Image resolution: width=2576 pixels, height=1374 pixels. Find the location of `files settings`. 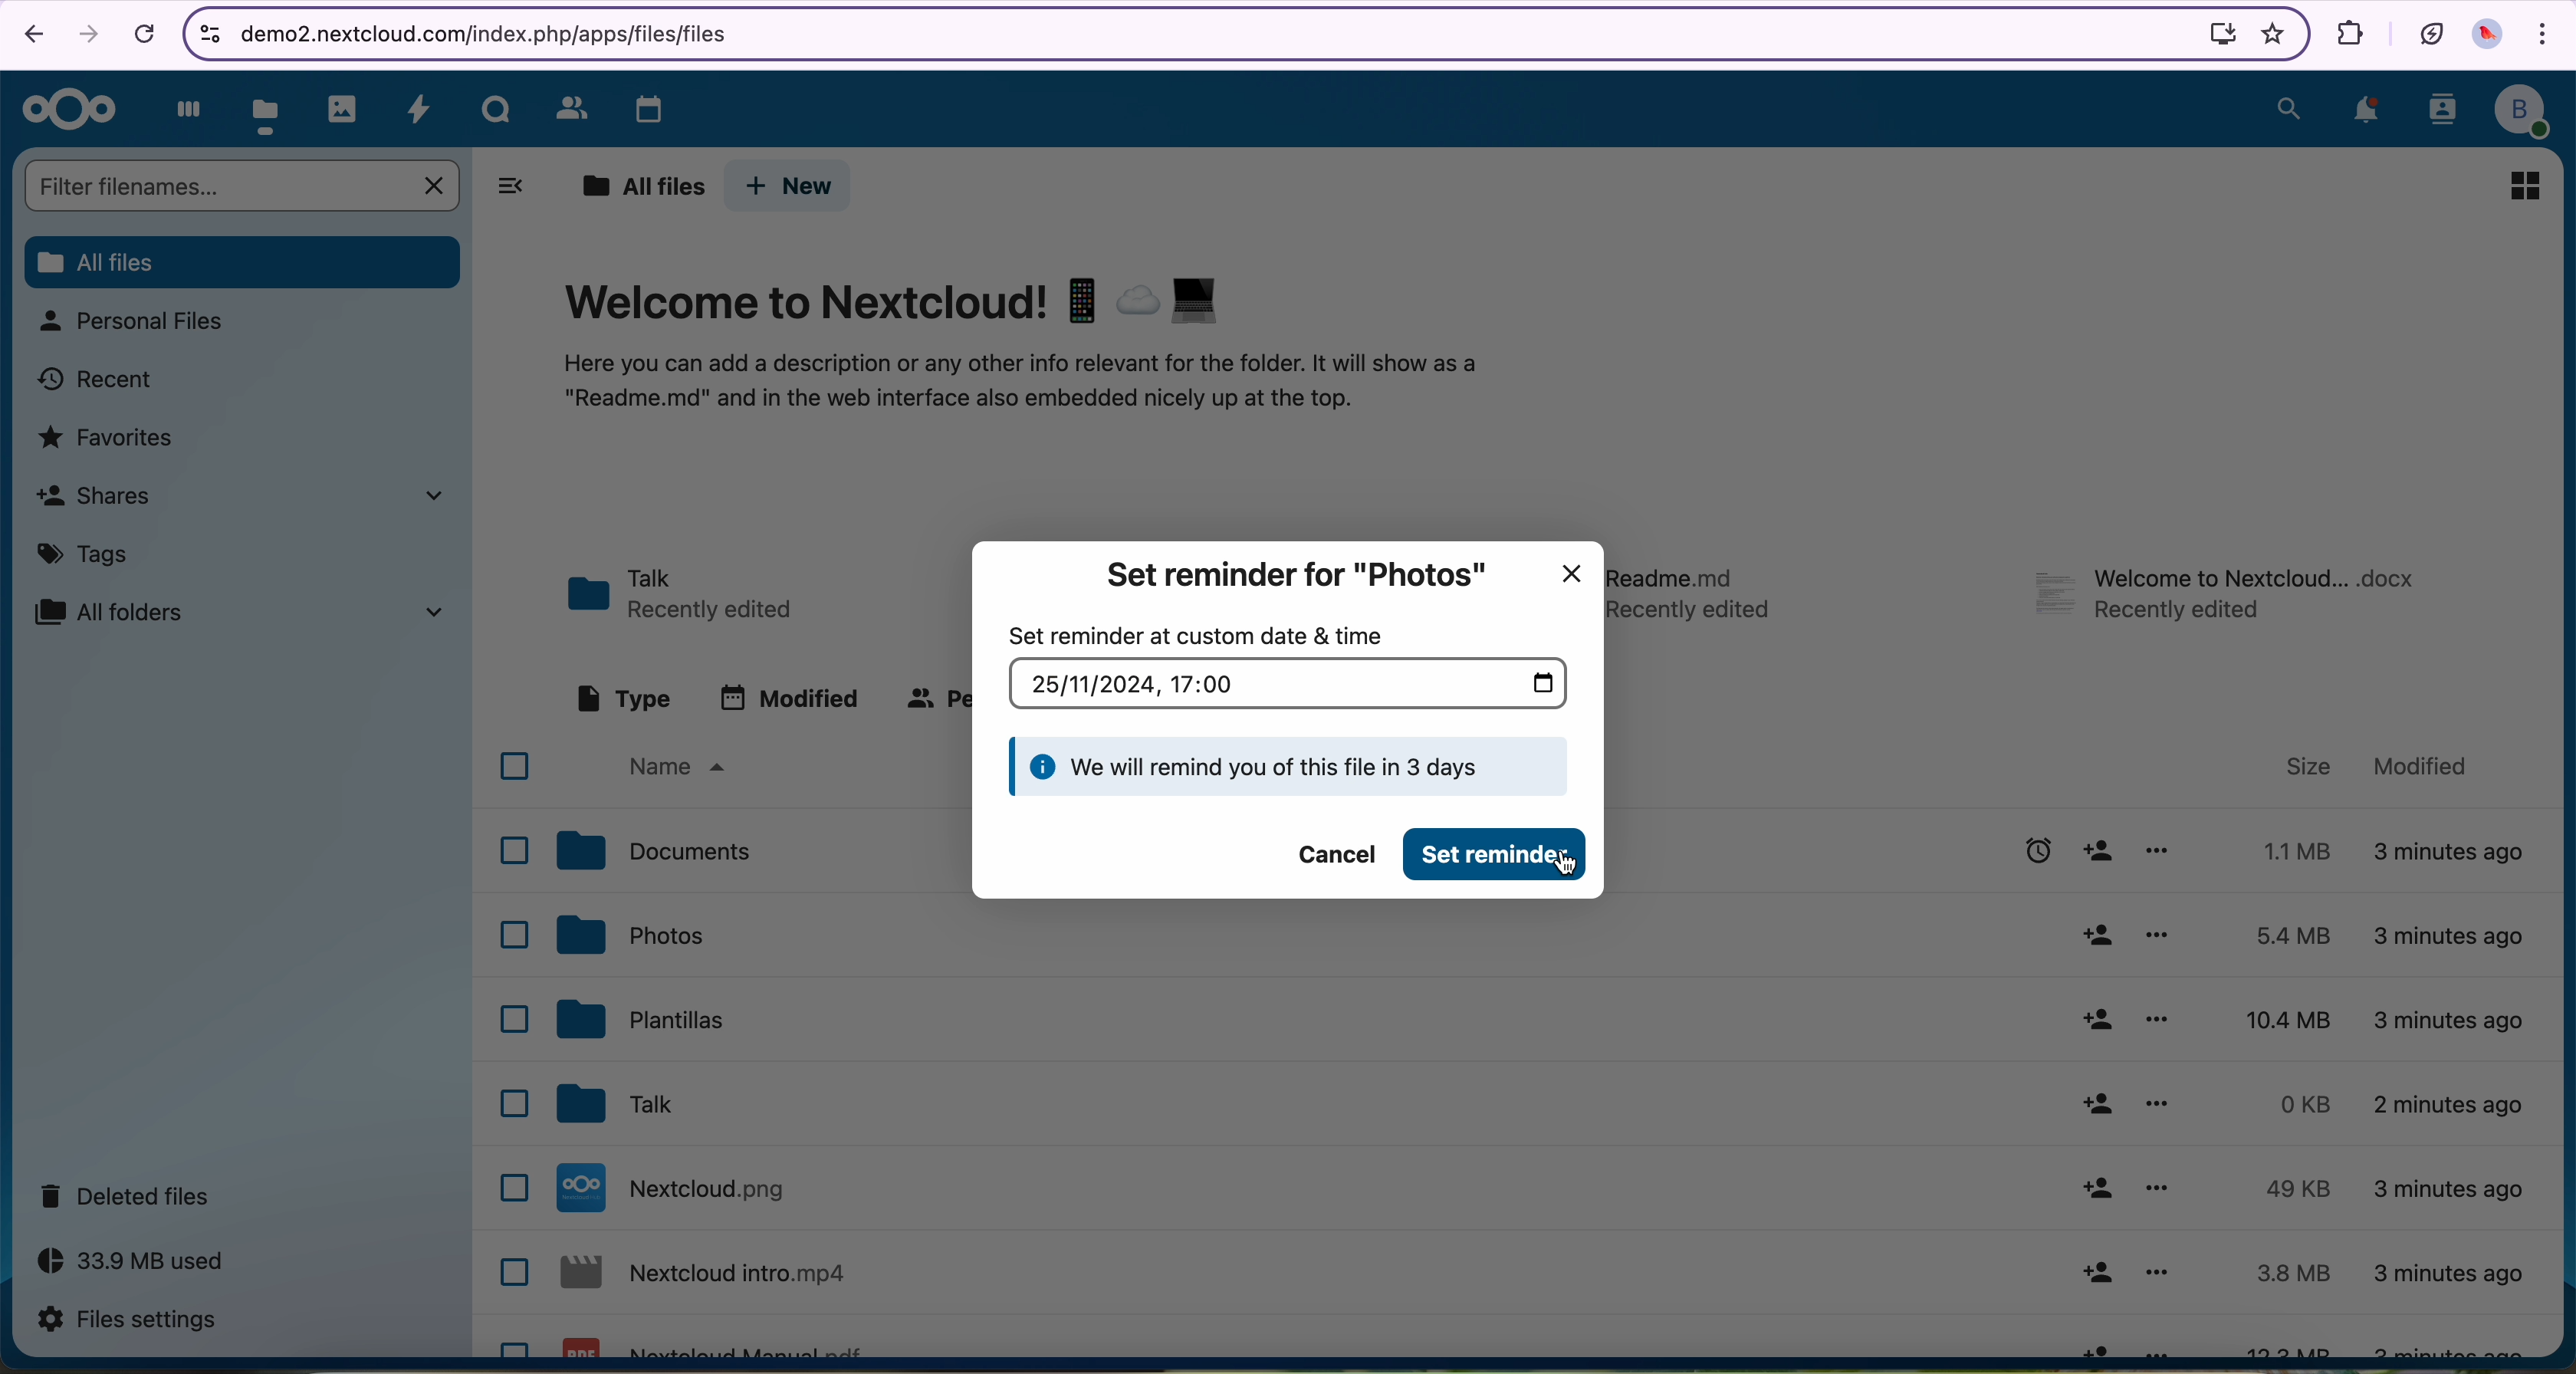

files settings is located at coordinates (127, 1321).